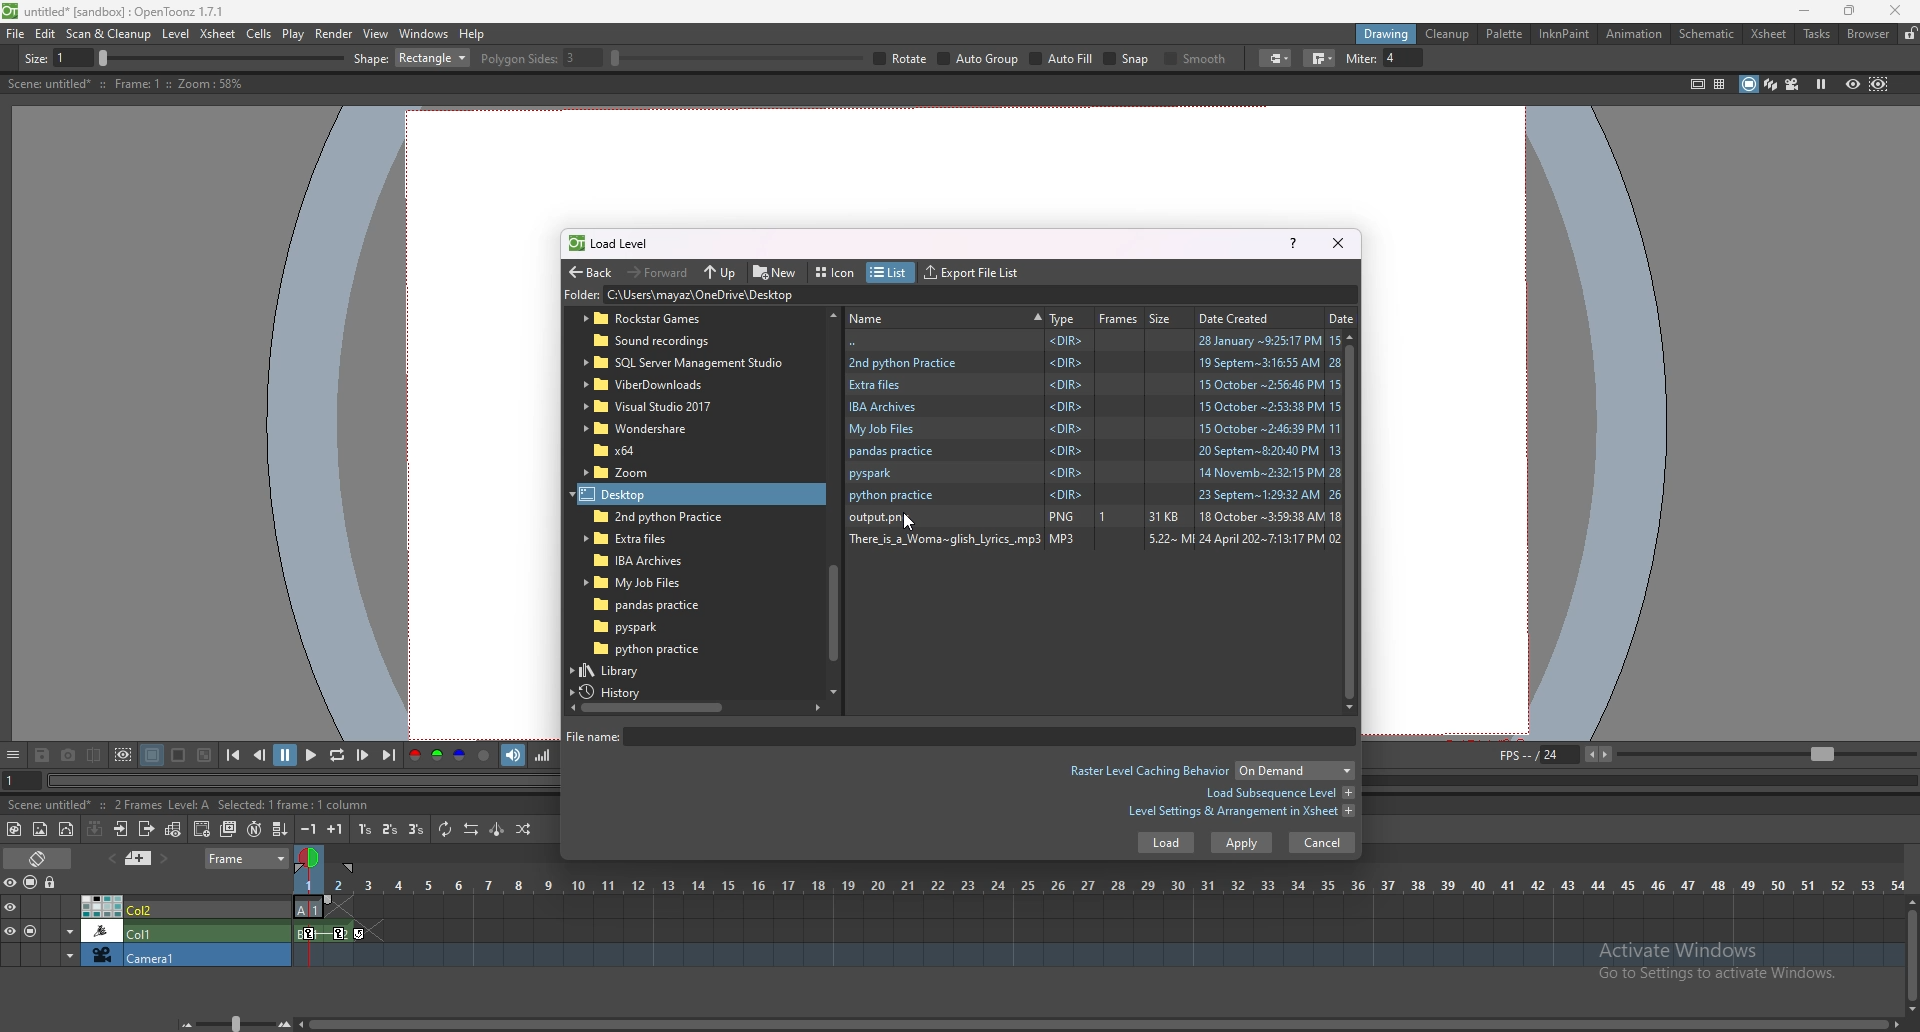 The height and width of the screenshot is (1032, 1920). What do you see at coordinates (335, 34) in the screenshot?
I see `render` at bounding box center [335, 34].